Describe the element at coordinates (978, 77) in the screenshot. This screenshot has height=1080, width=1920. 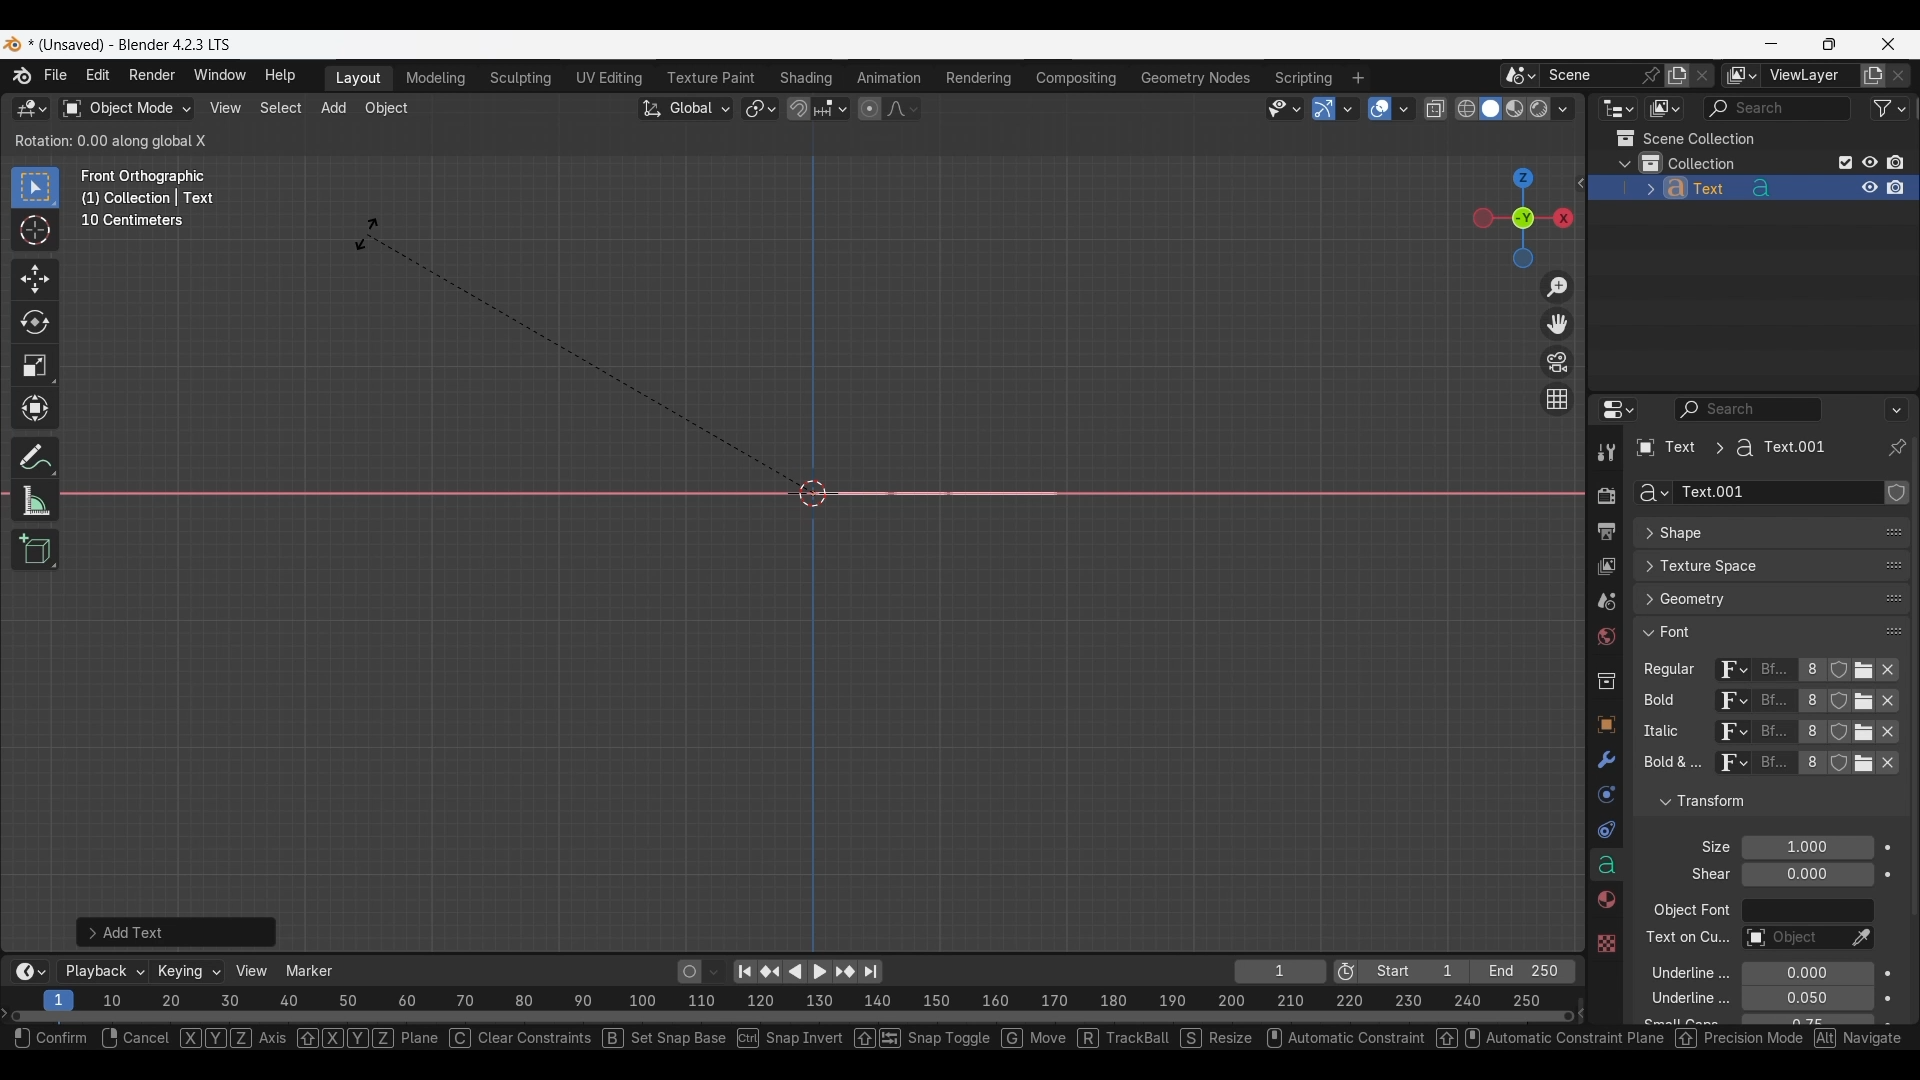
I see `Rendering workspace` at that location.